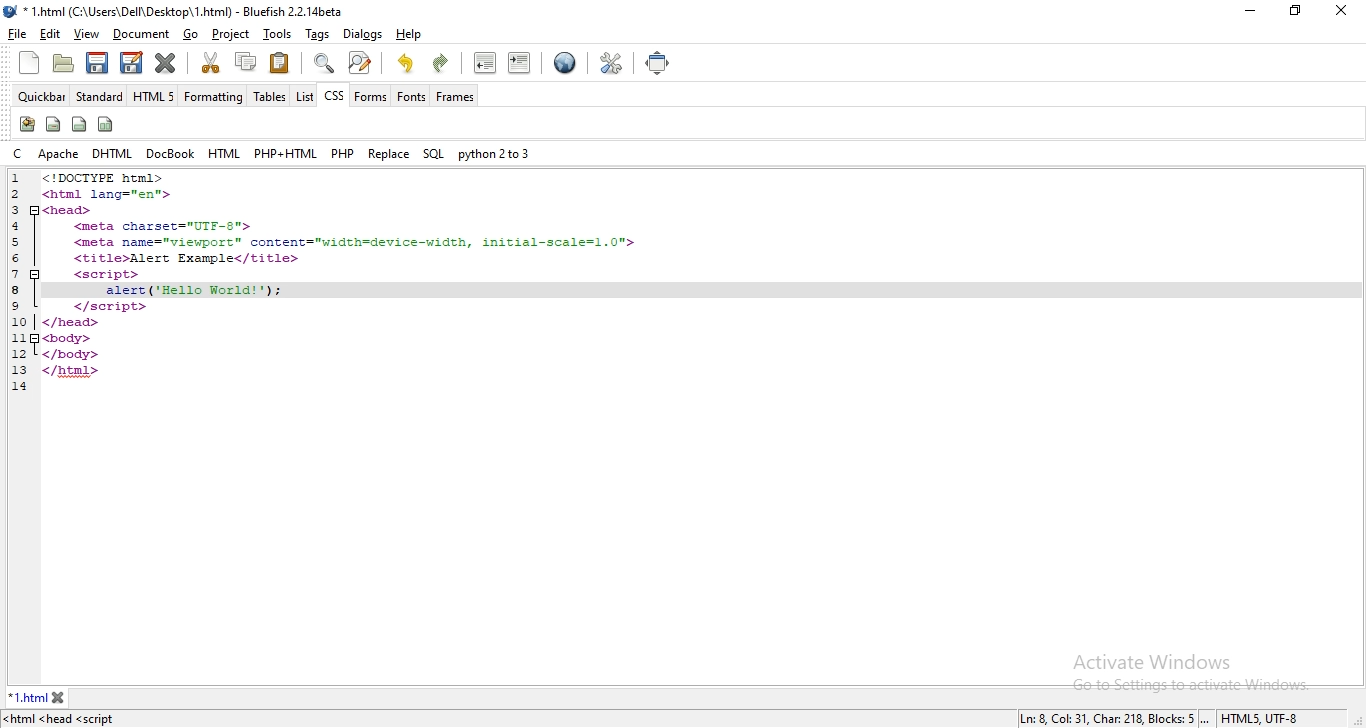  Describe the element at coordinates (388, 153) in the screenshot. I see `replace` at that location.